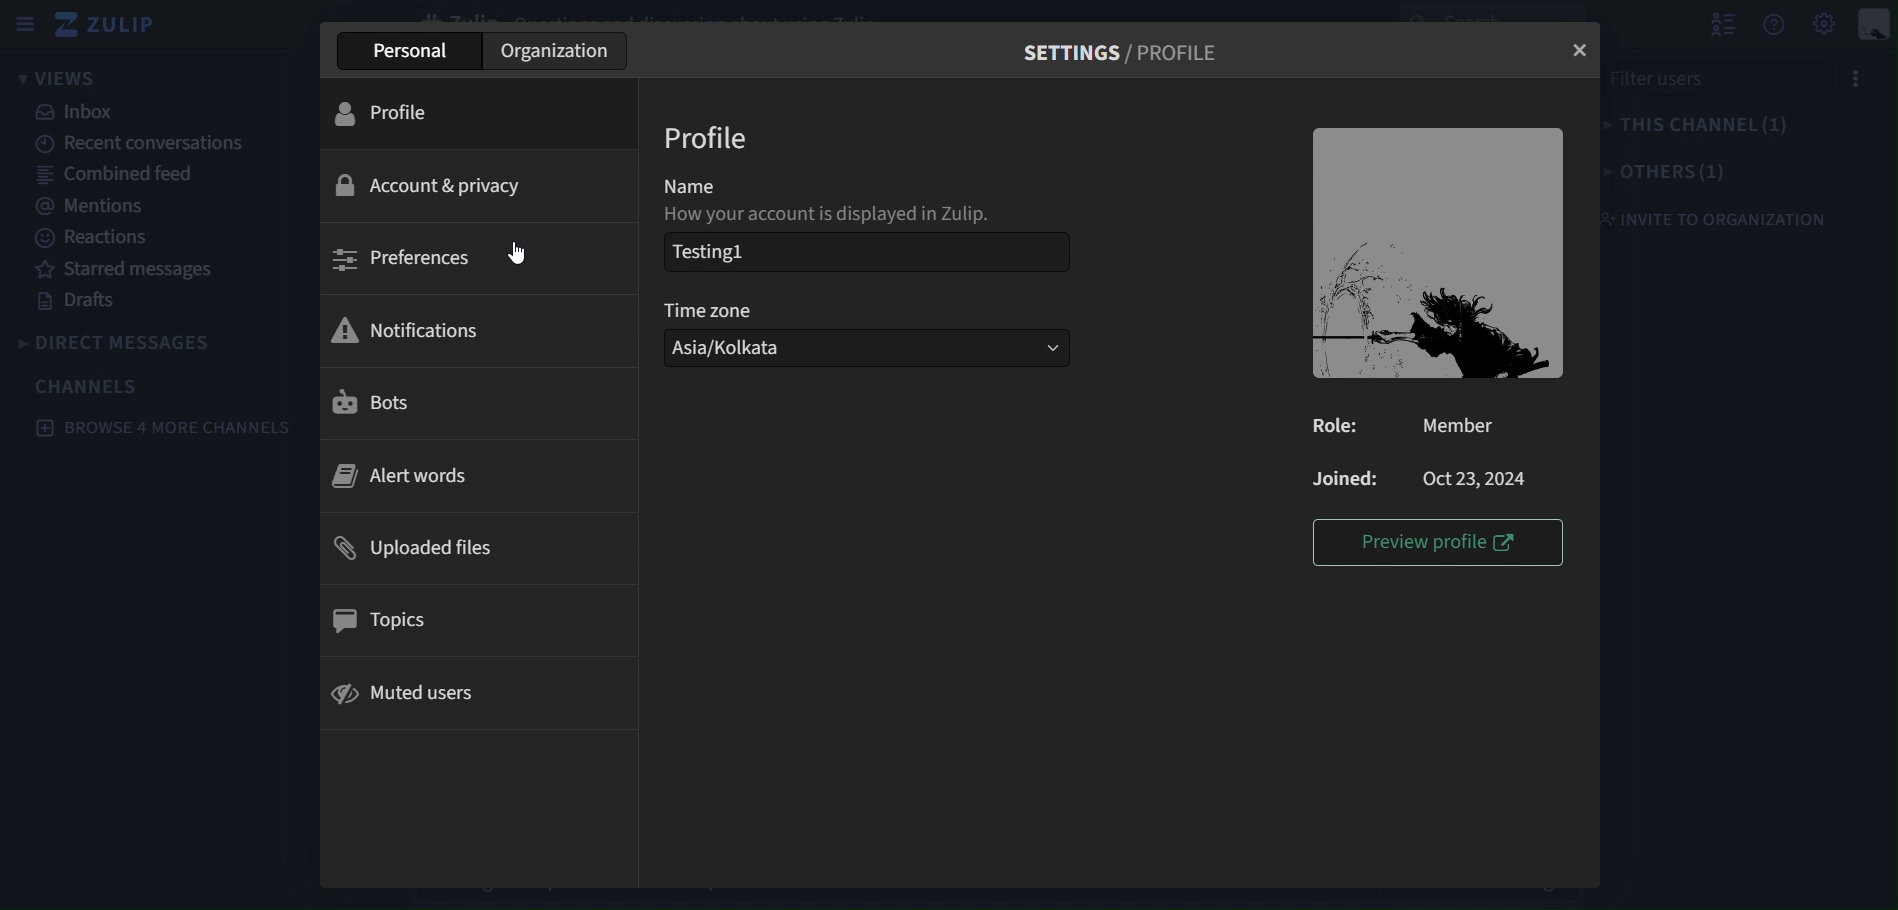 The image size is (1898, 910). What do you see at coordinates (470, 400) in the screenshot?
I see `bots` at bounding box center [470, 400].